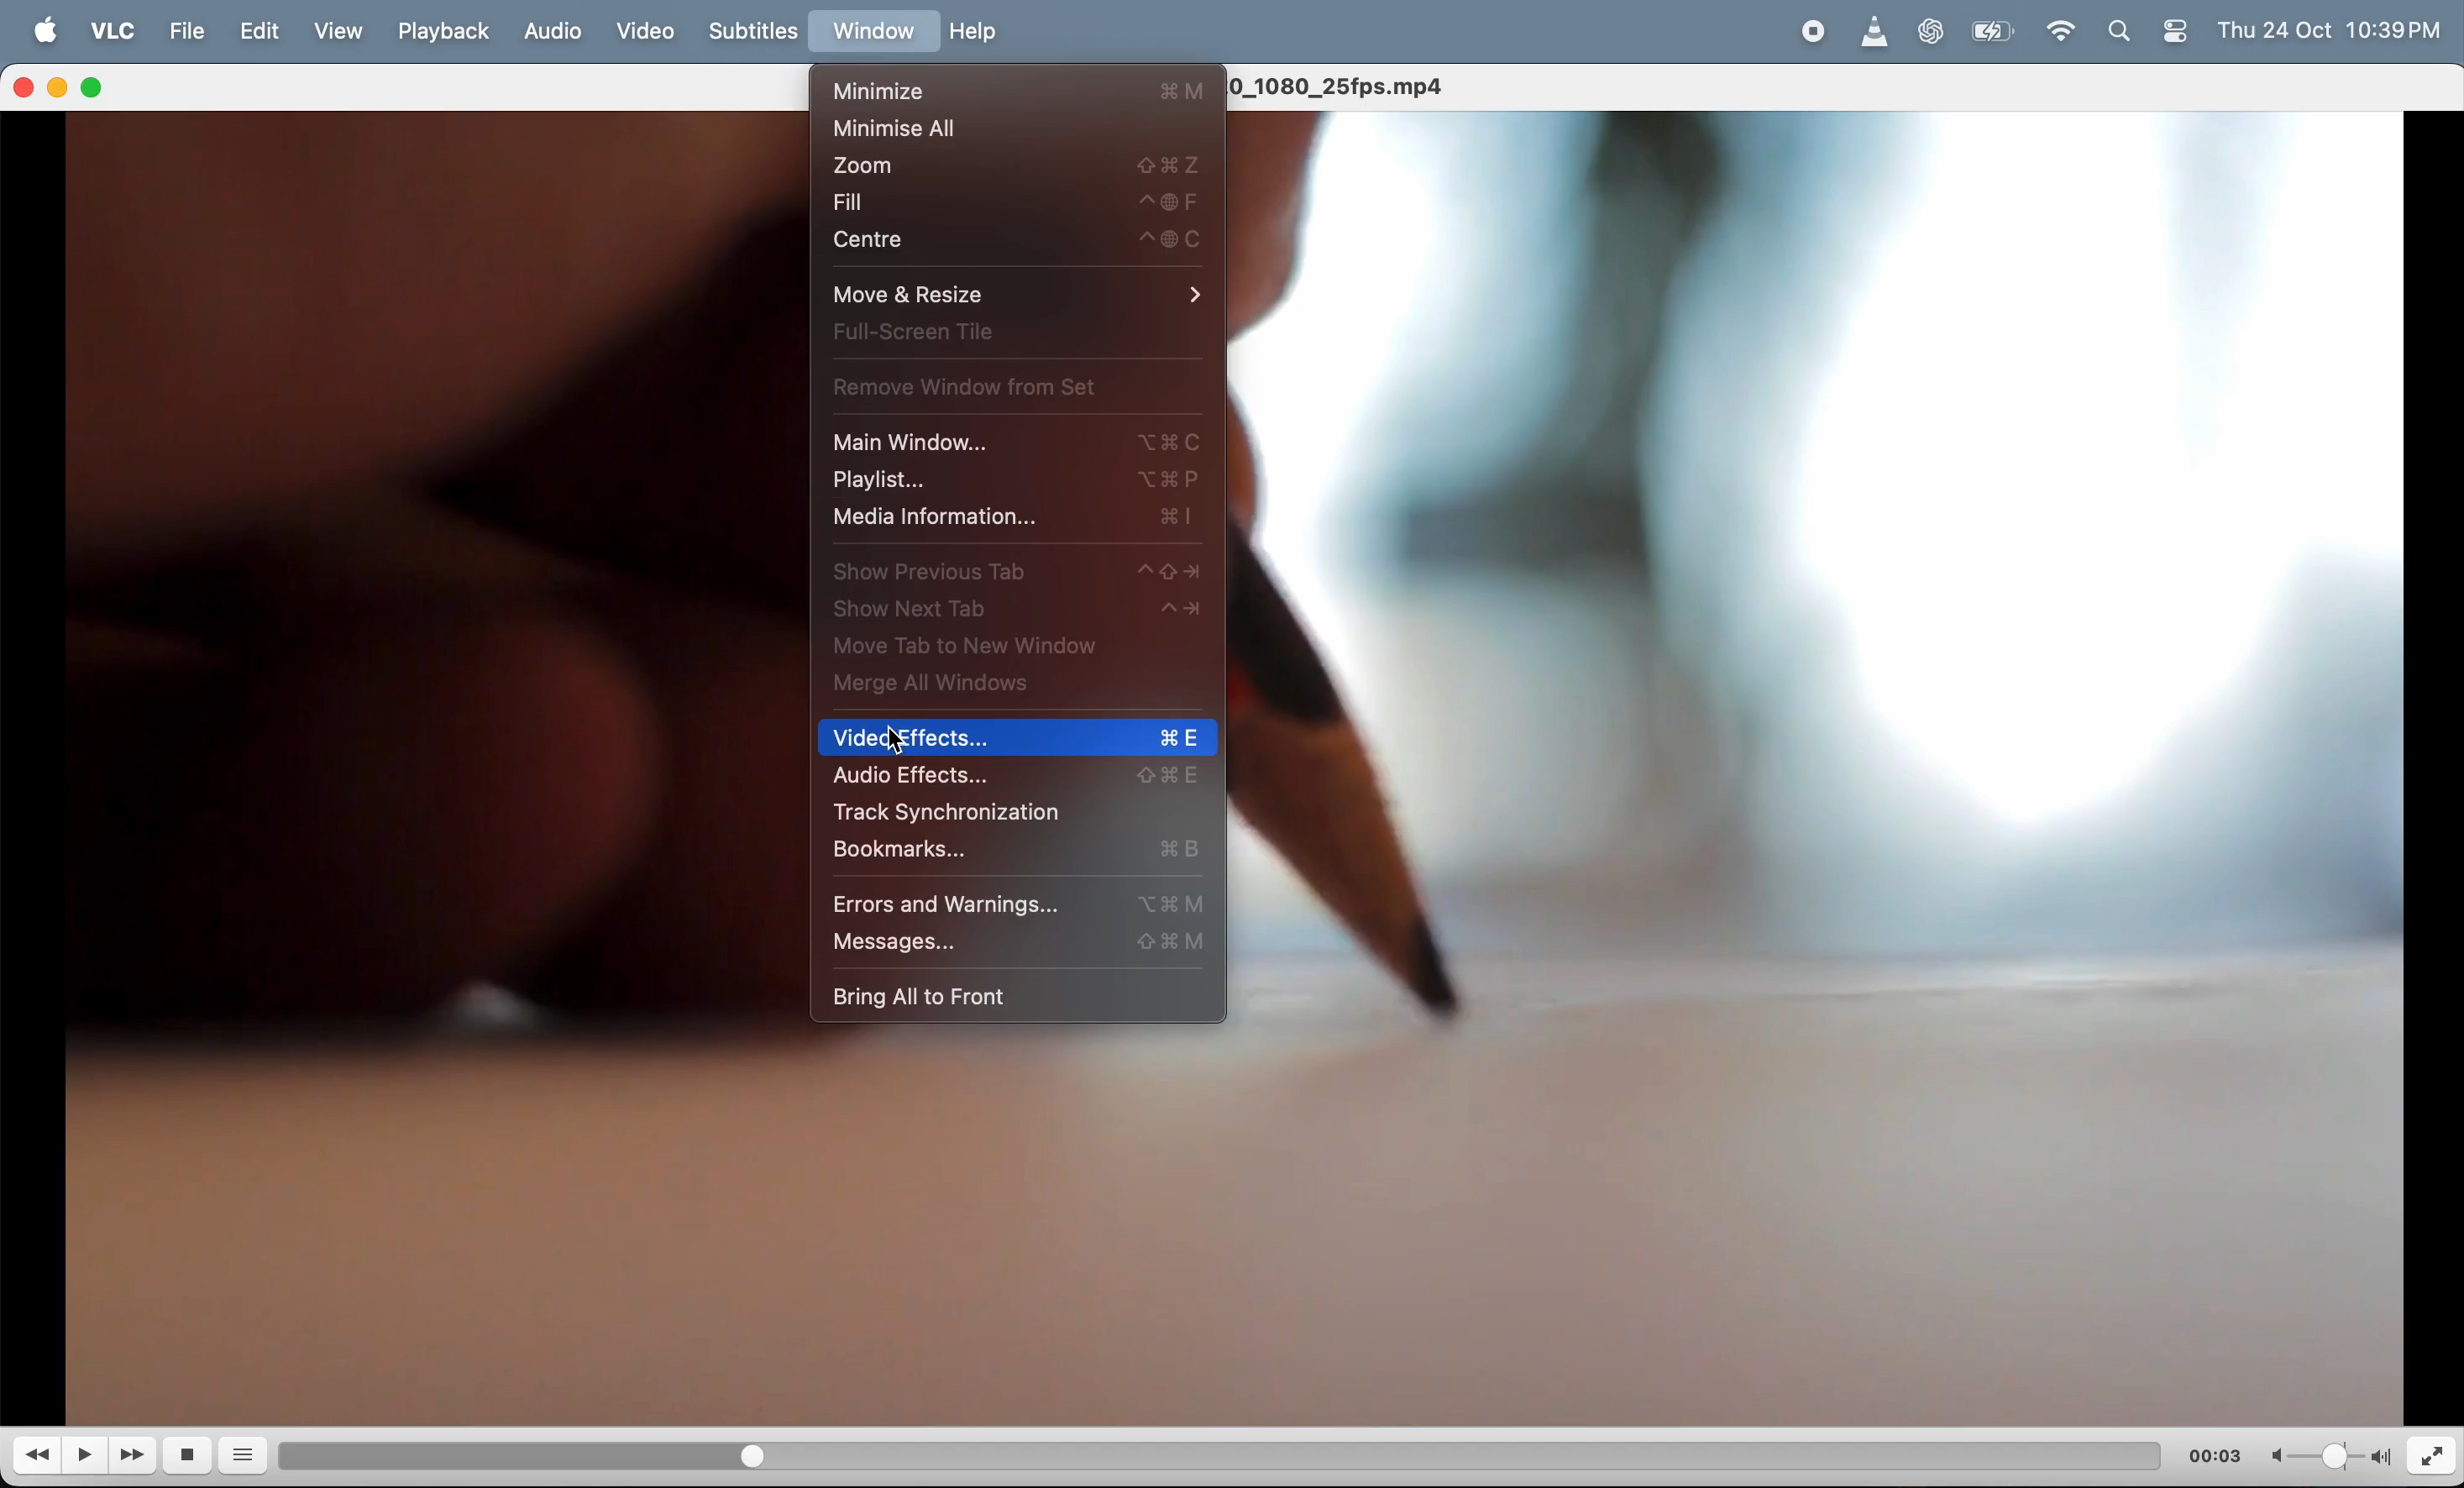 The image size is (2464, 1488). I want to click on , so click(875, 31).